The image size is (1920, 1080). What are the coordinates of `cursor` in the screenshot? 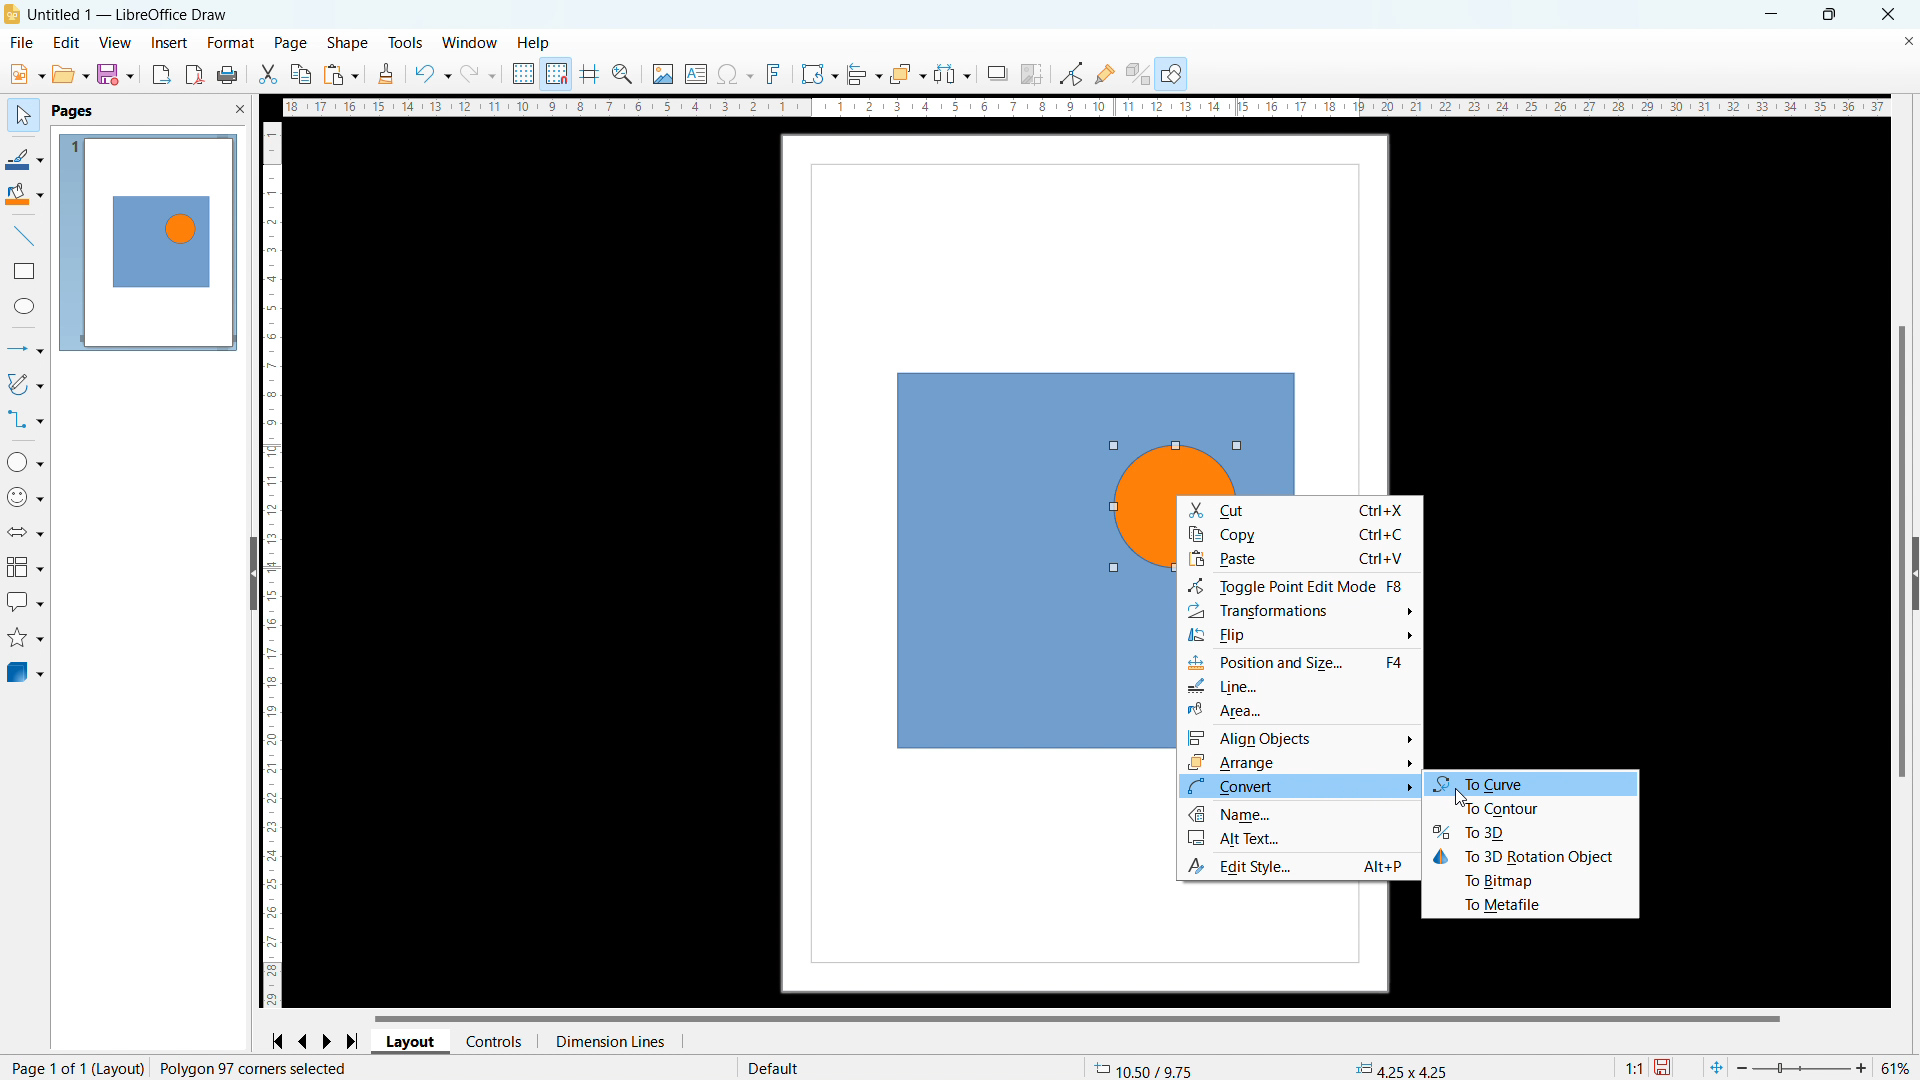 It's located at (1467, 800).